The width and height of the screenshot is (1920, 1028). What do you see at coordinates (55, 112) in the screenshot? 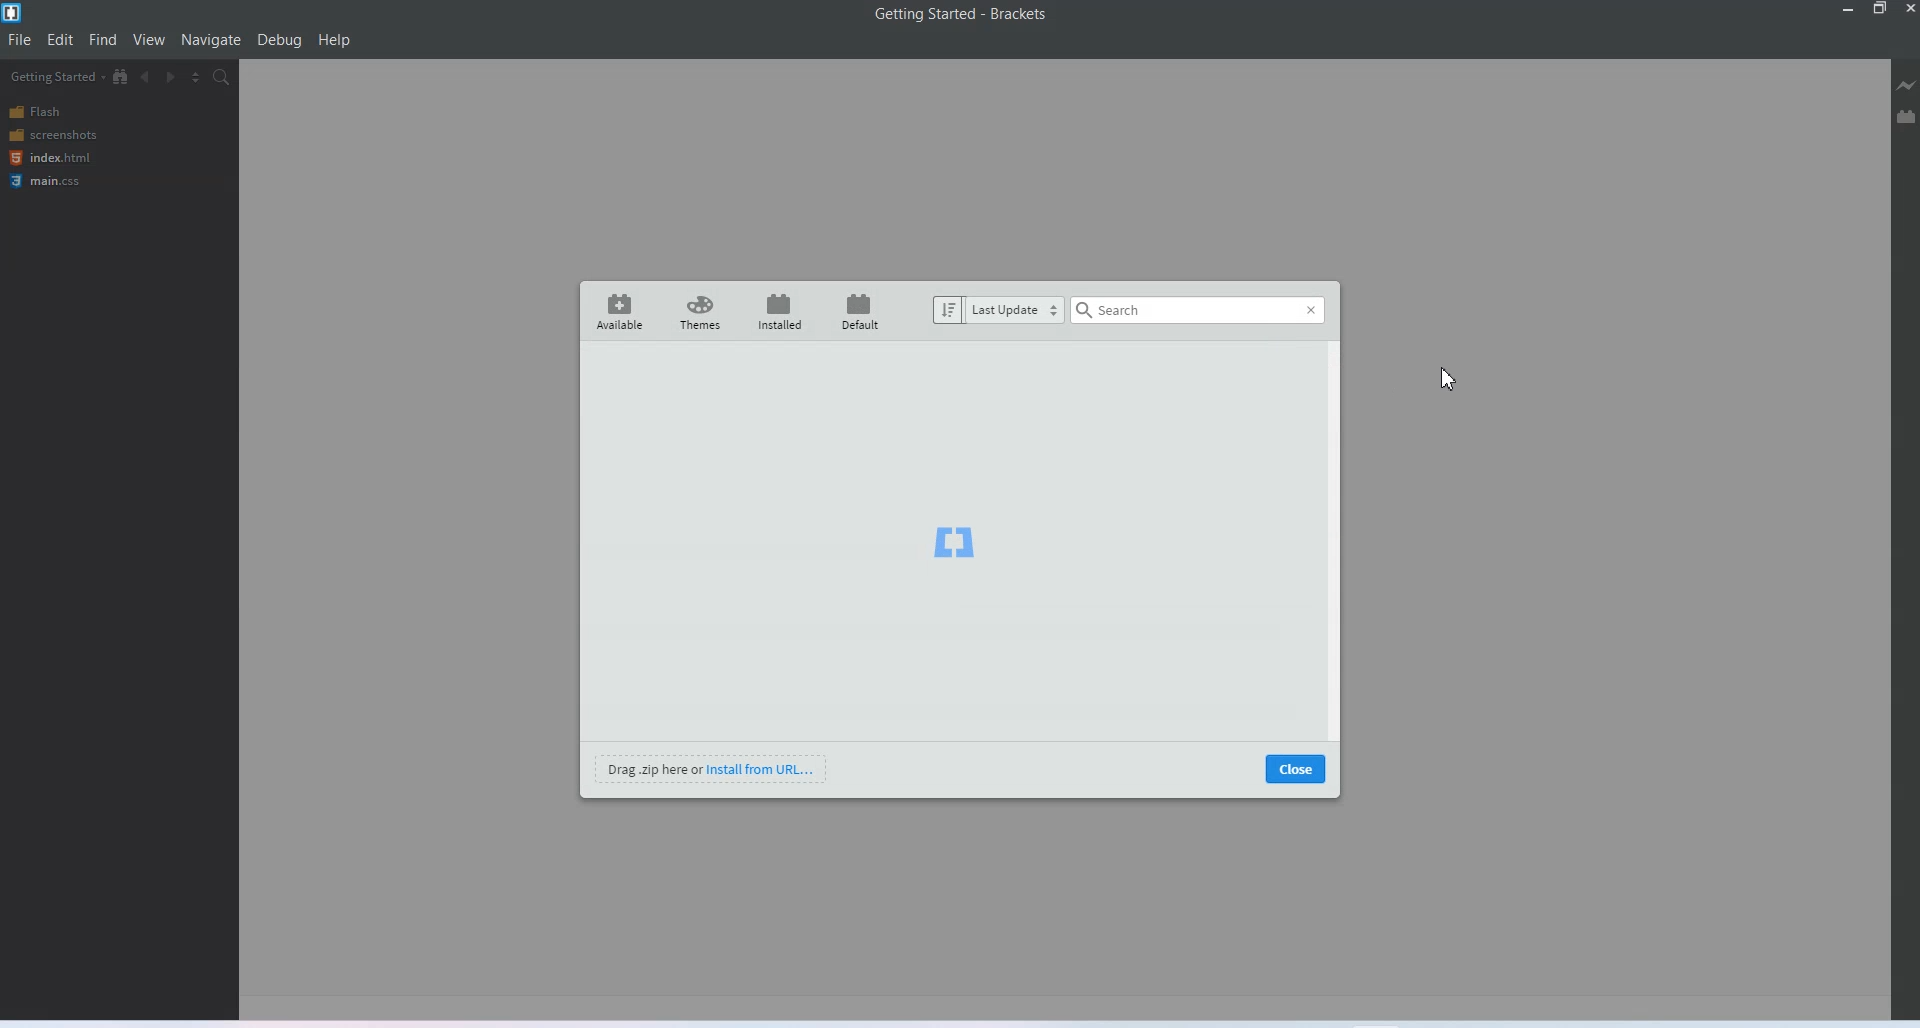
I see `Flash` at bounding box center [55, 112].